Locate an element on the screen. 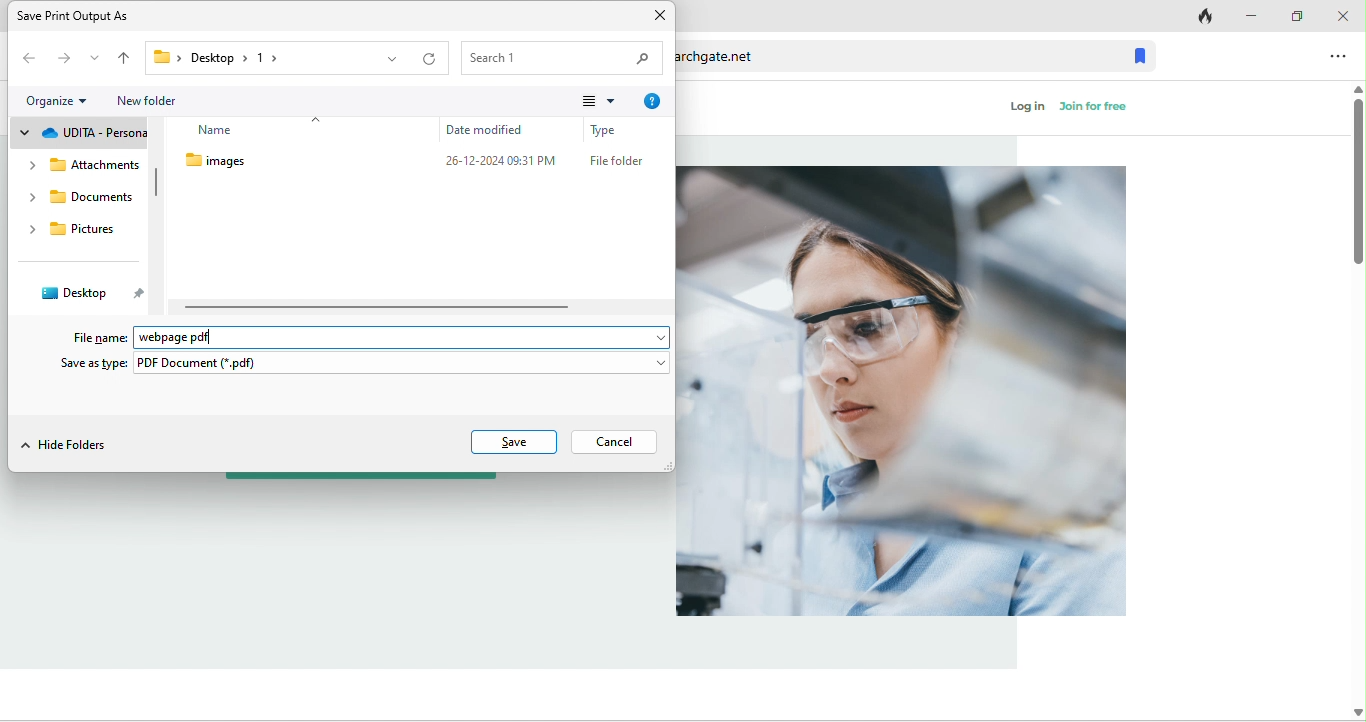 The image size is (1366, 722). save as type is located at coordinates (362, 364).